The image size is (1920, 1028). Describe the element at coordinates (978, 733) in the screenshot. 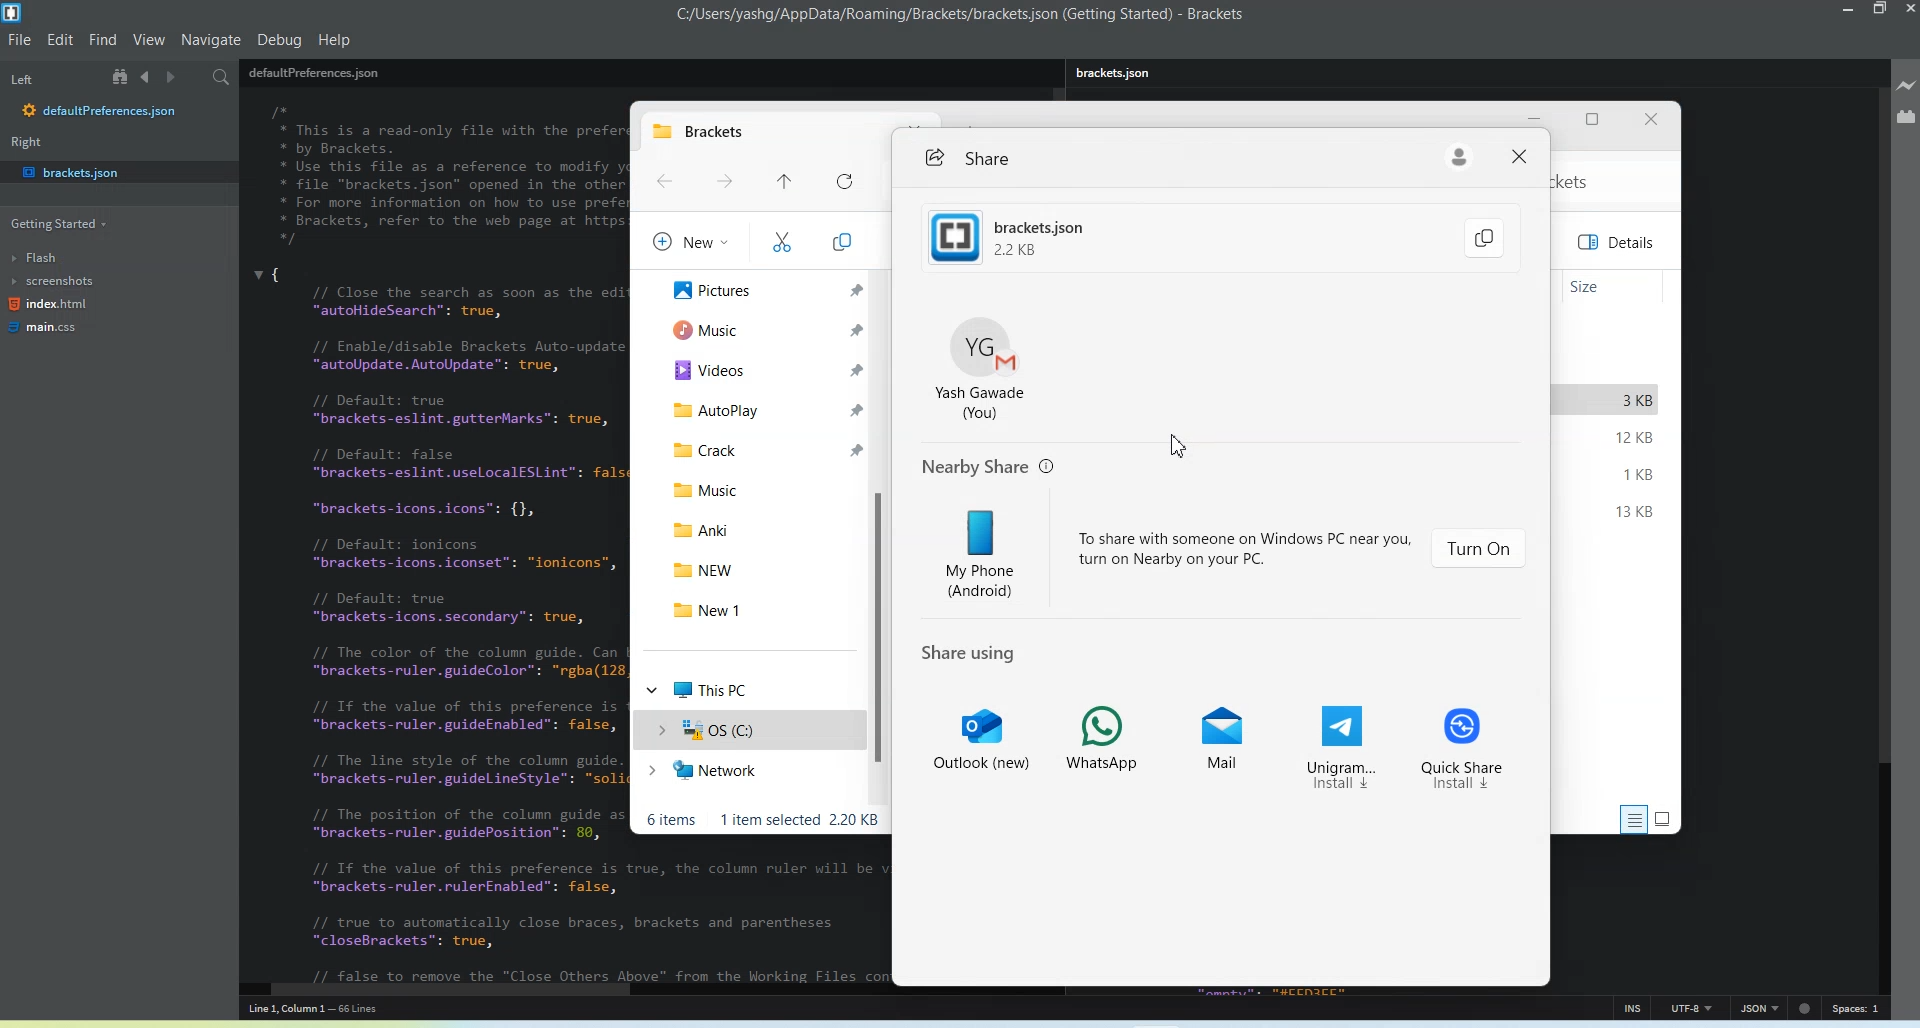

I see `Outlook` at that location.